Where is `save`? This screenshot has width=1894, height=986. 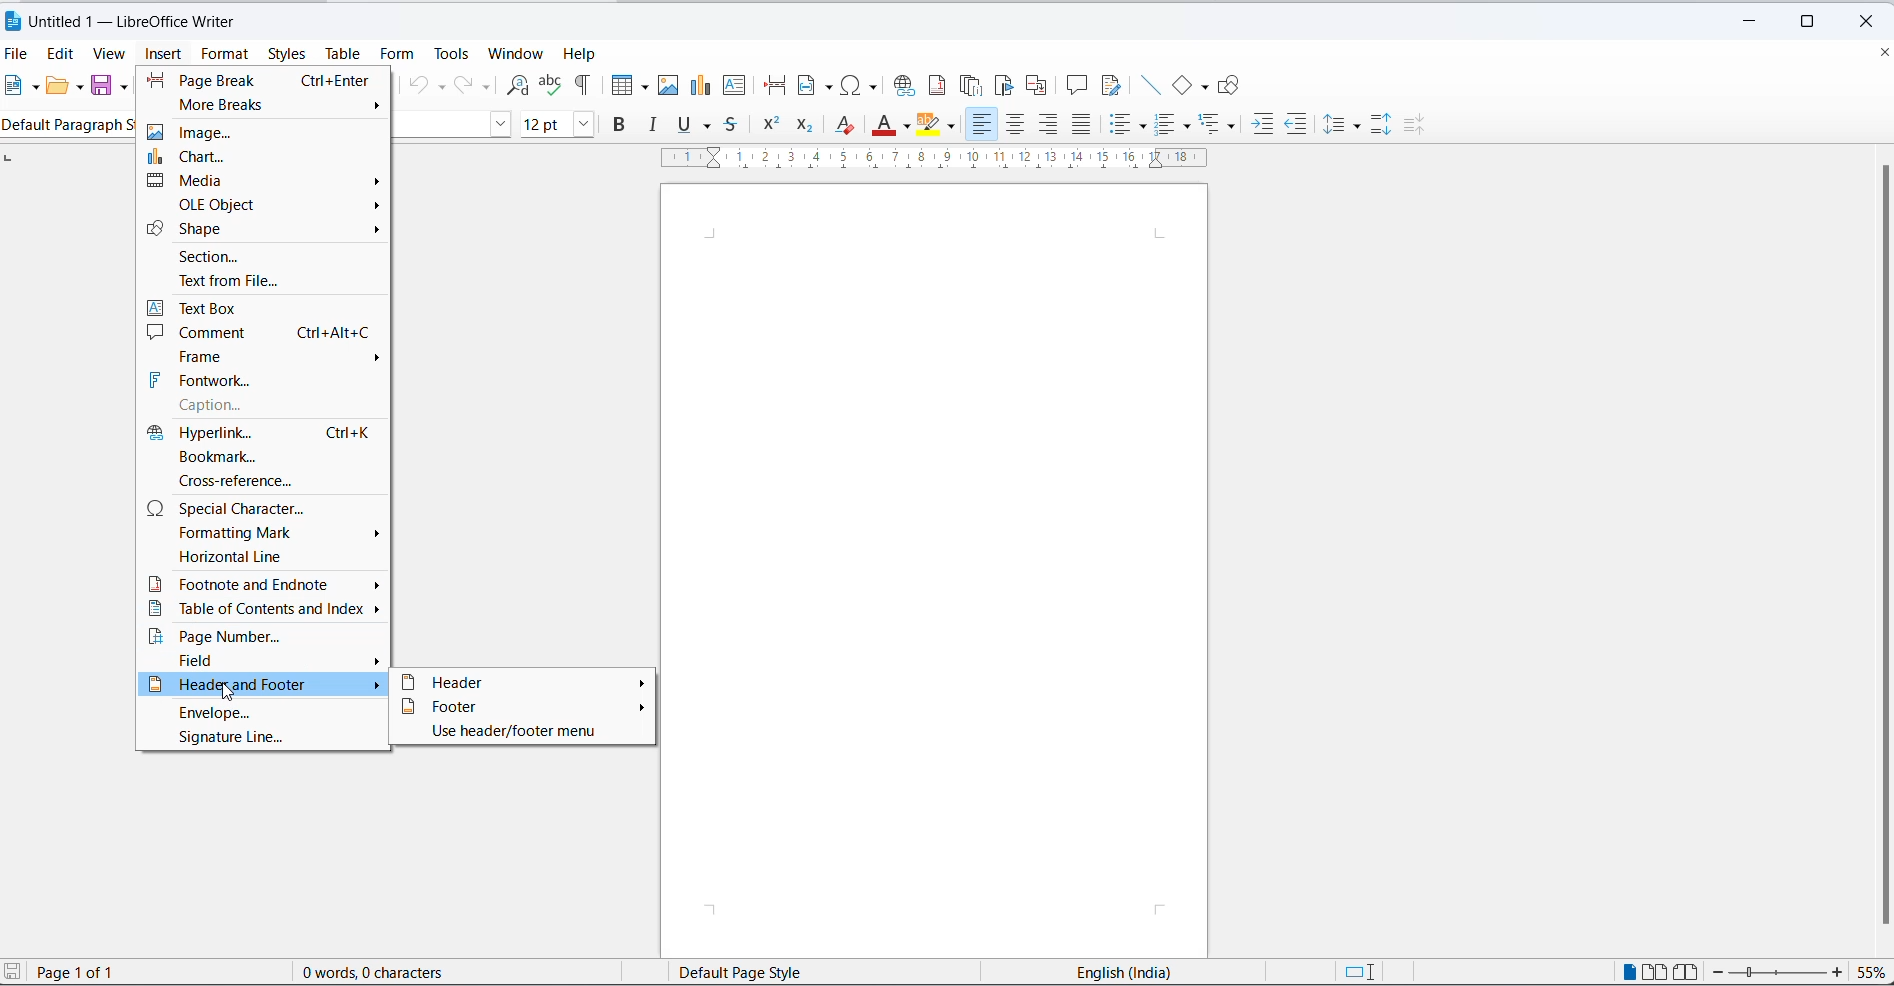 save is located at coordinates (100, 85).